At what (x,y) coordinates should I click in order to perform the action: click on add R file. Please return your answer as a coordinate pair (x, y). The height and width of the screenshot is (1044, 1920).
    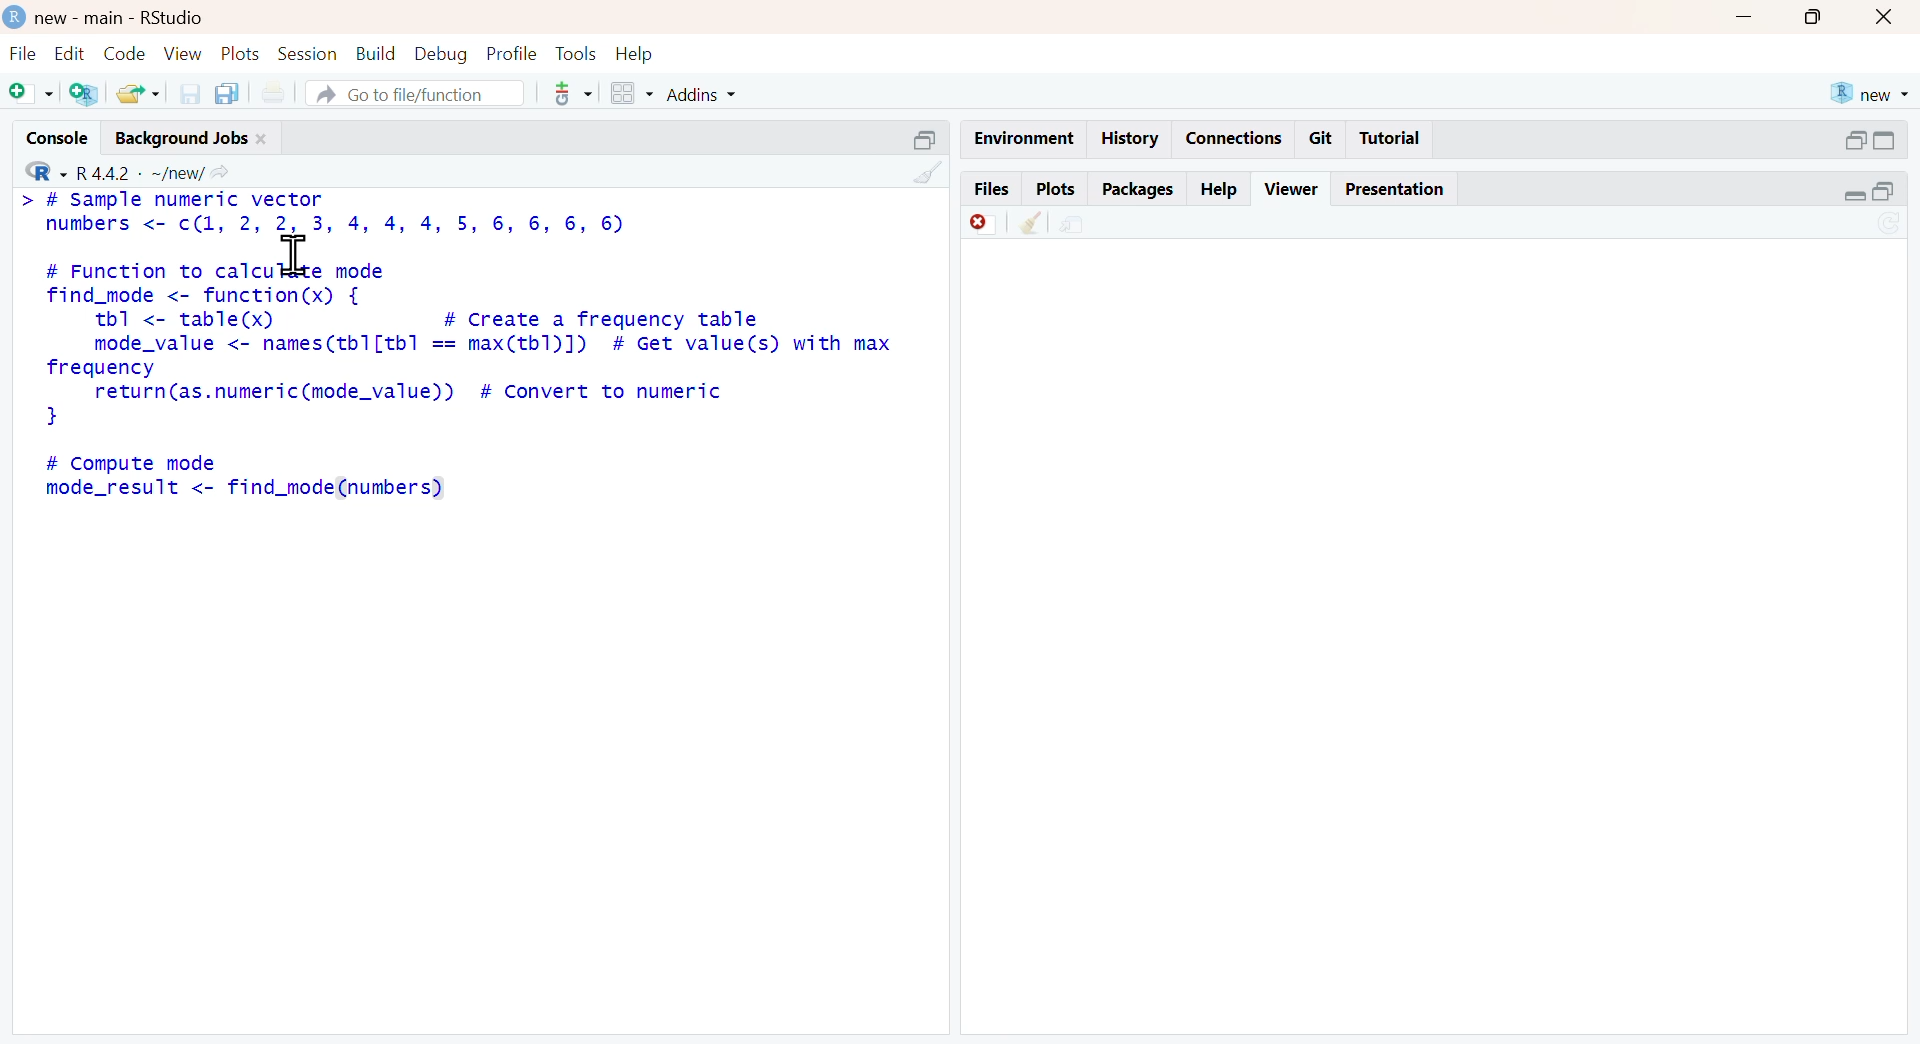
    Looking at the image, I should click on (86, 94).